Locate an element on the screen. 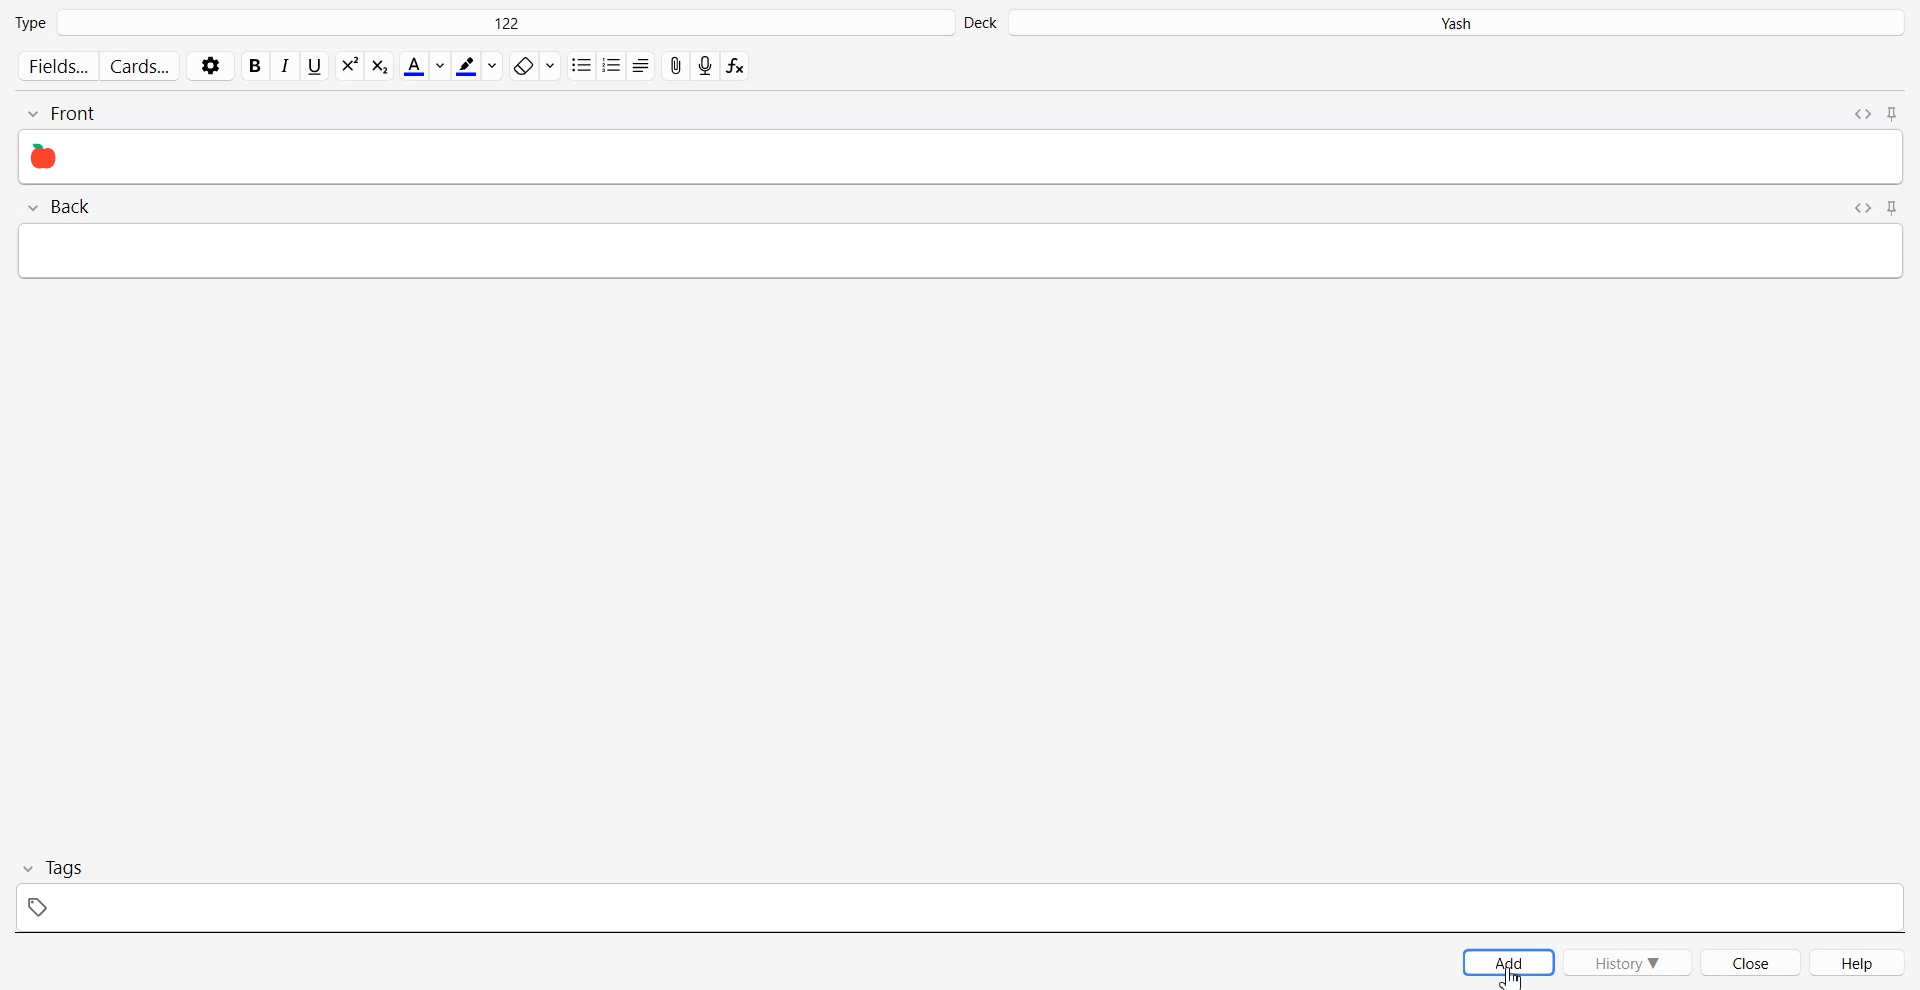 The height and width of the screenshot is (990, 1920). Back is located at coordinates (961, 240).